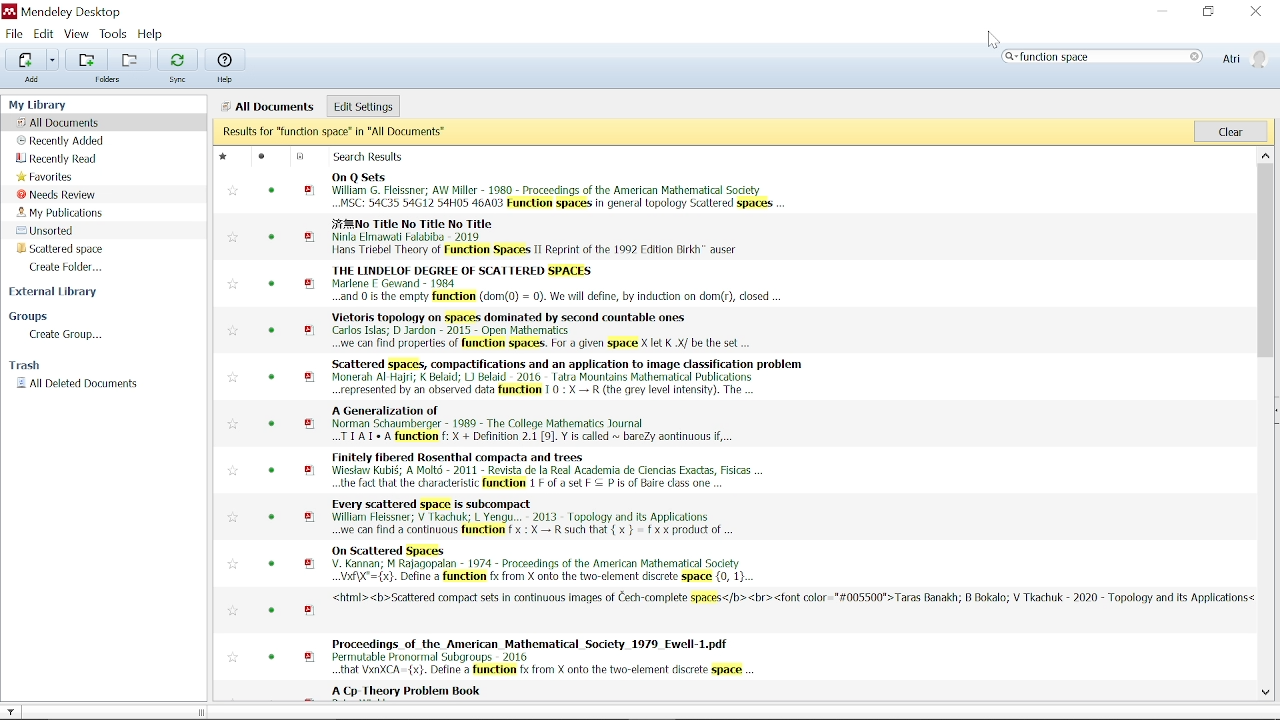  I want to click on Edit, so click(43, 34).